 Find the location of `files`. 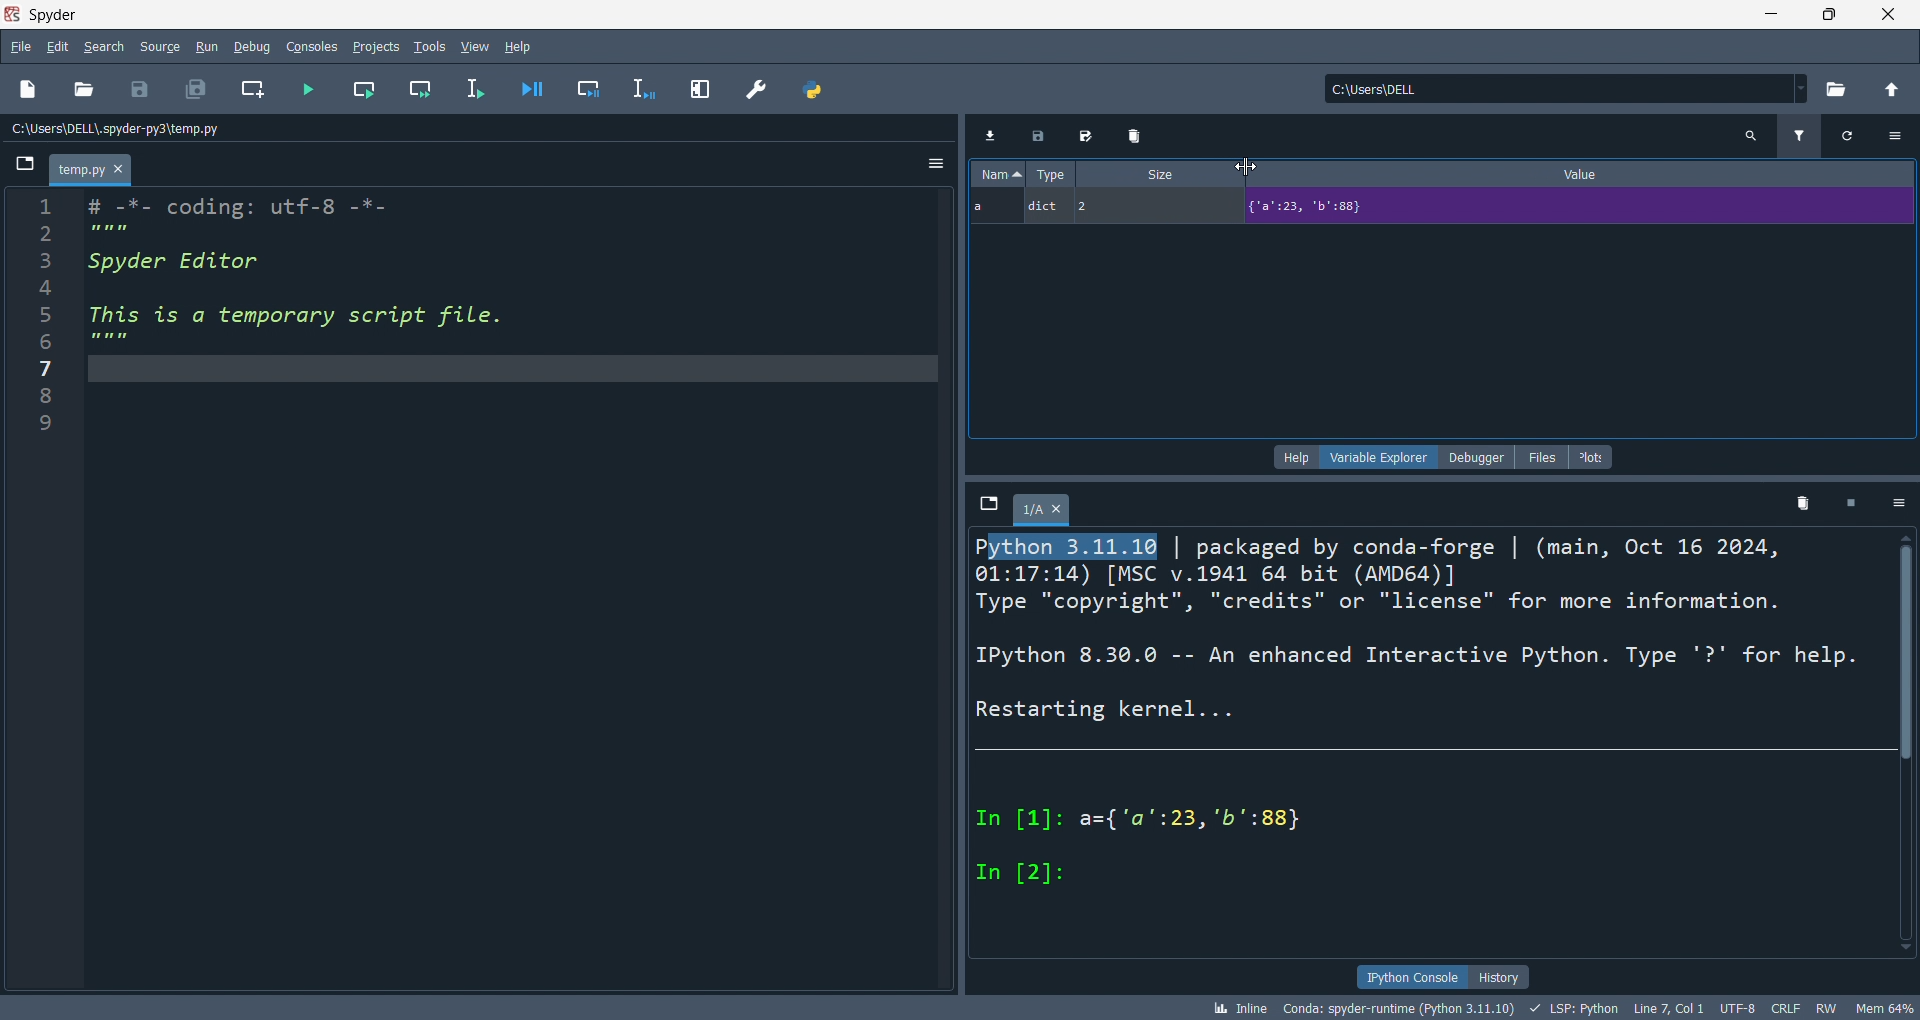

files is located at coordinates (1536, 458).